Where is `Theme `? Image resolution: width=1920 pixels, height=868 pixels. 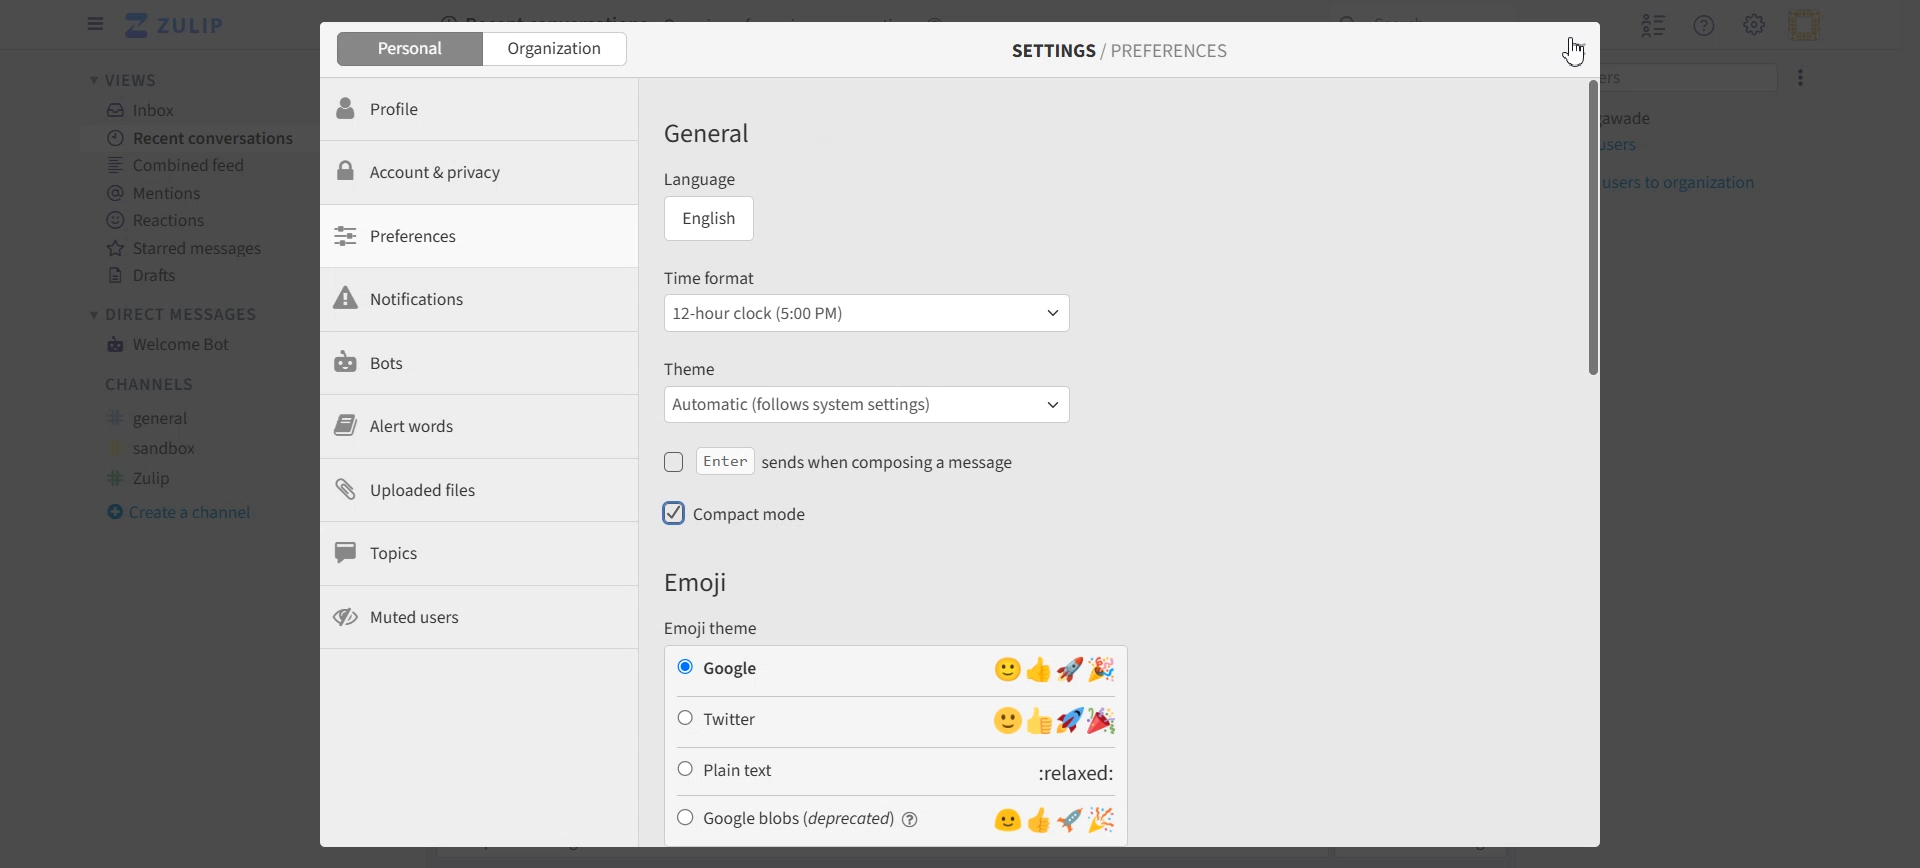 Theme  is located at coordinates (869, 367).